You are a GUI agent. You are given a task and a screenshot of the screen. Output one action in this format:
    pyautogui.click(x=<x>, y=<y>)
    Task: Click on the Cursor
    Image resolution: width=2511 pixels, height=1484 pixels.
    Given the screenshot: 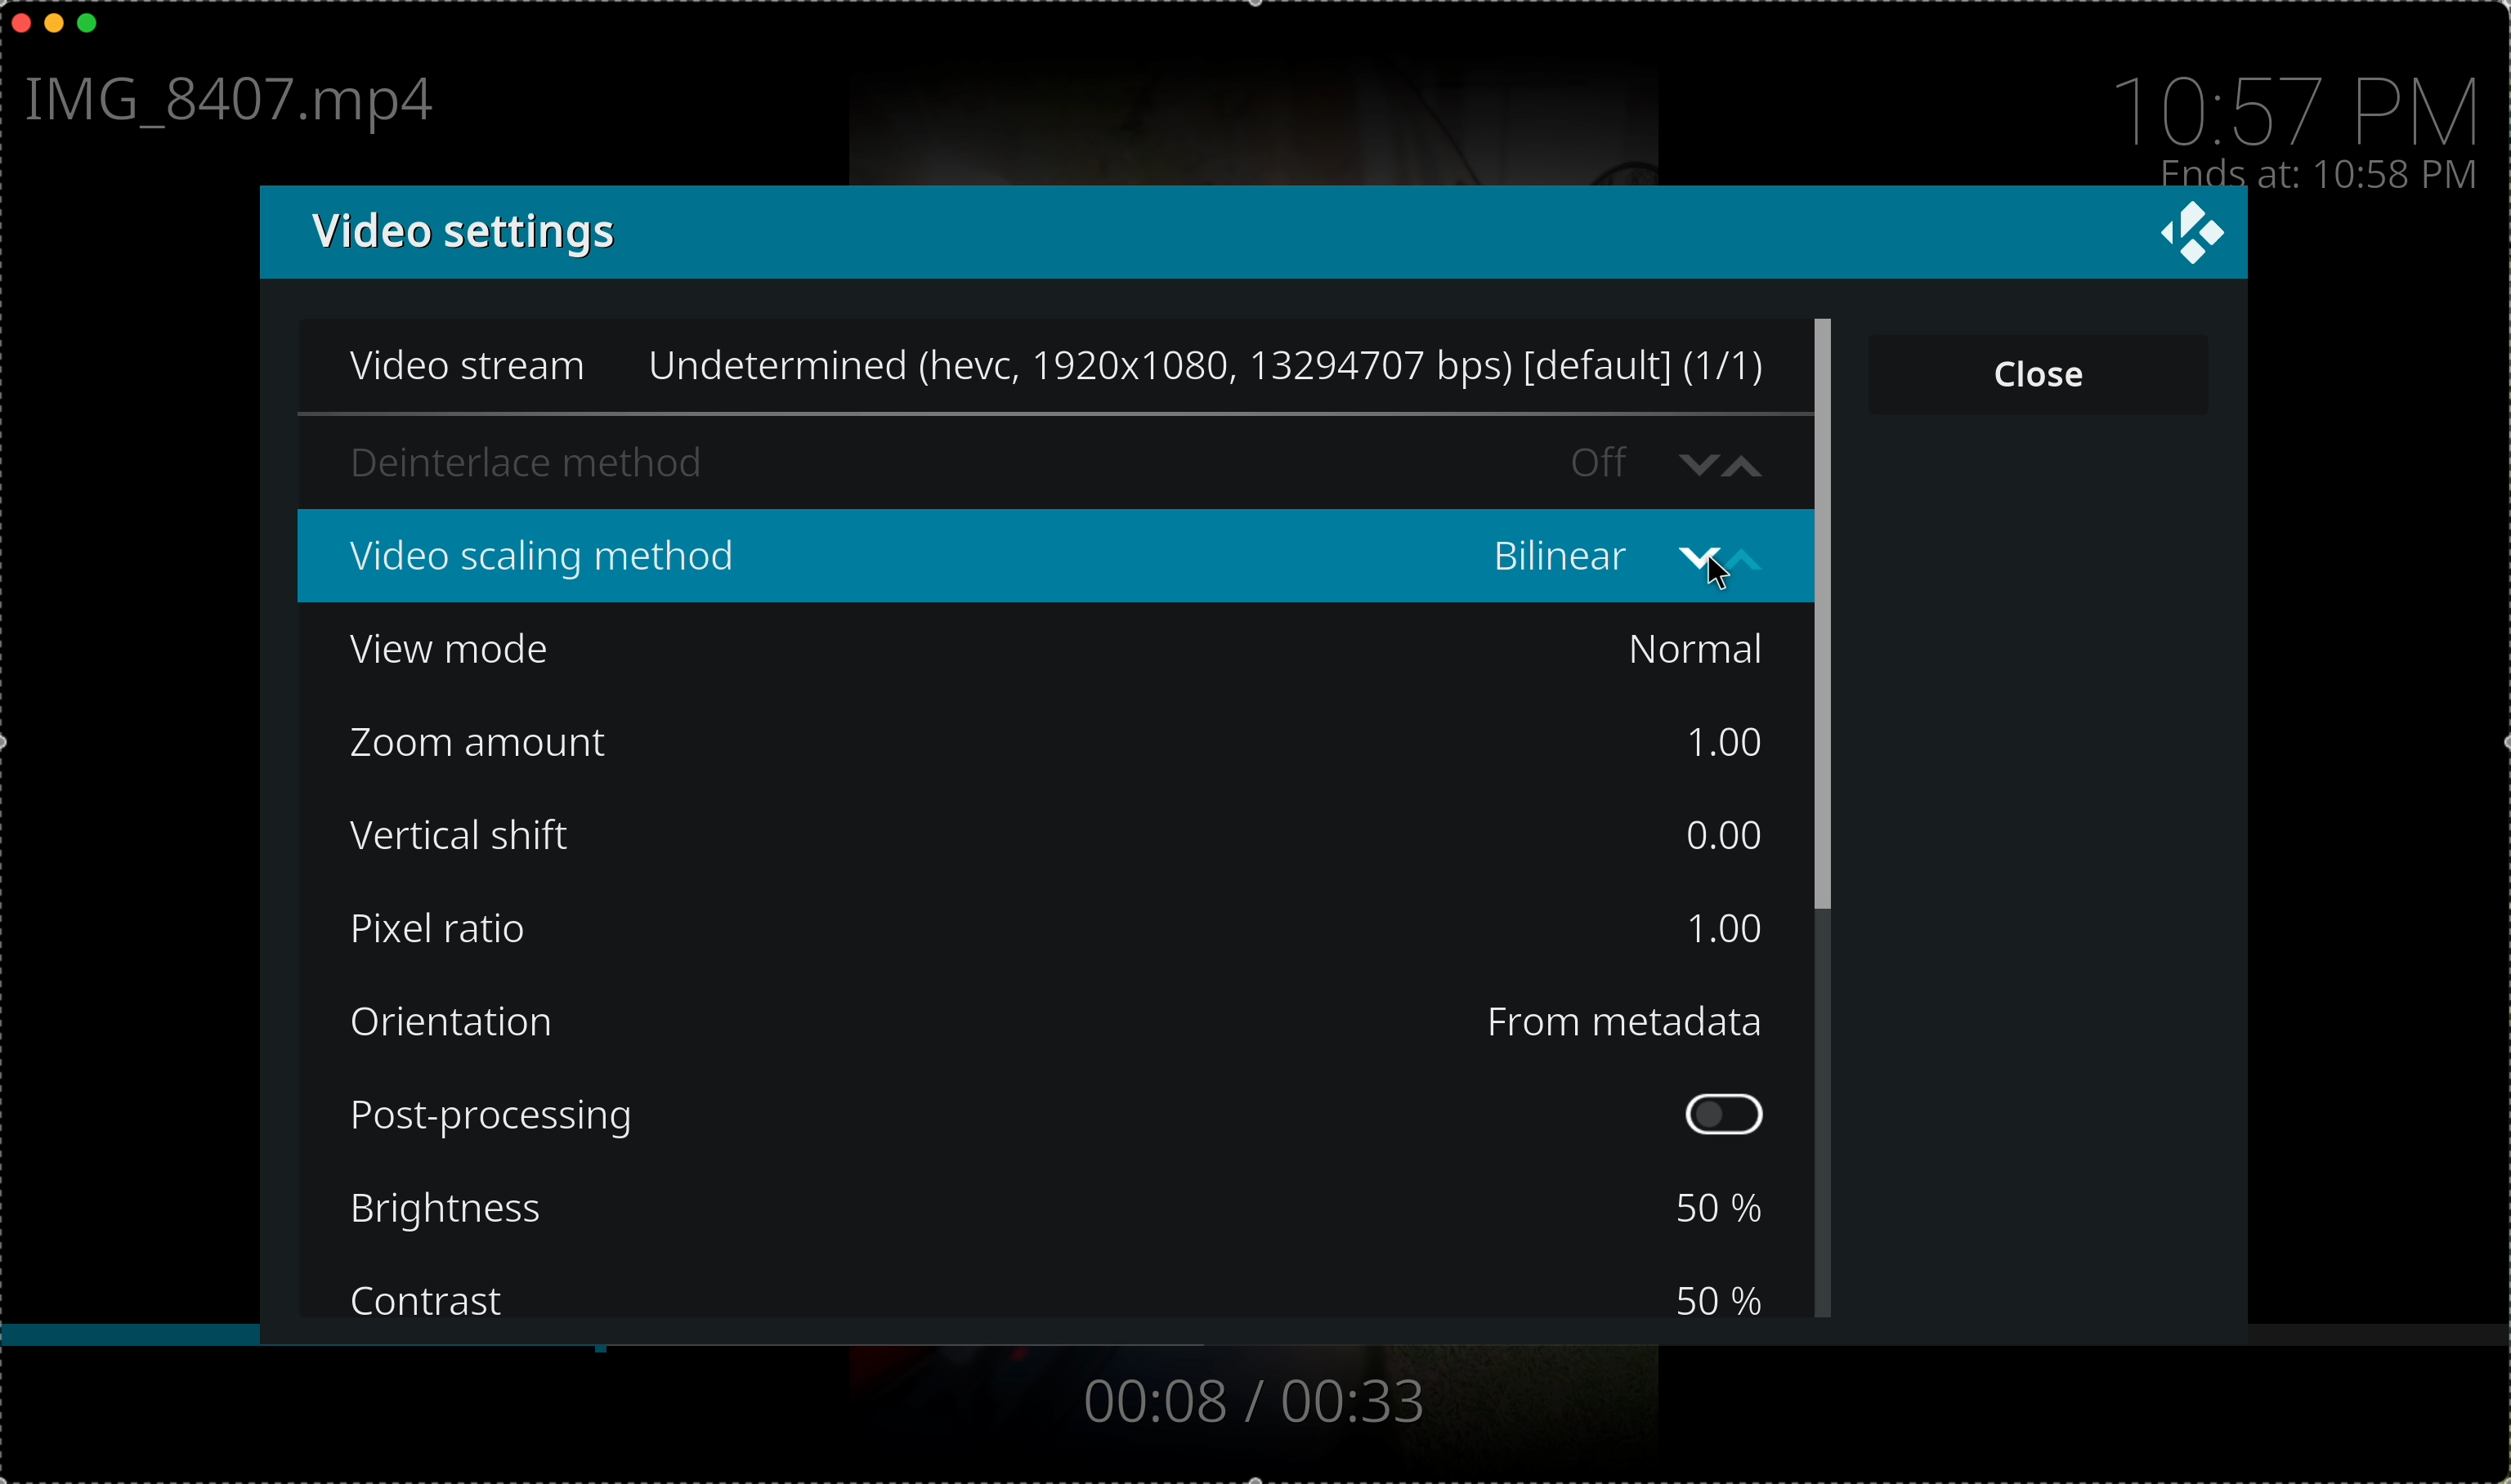 What is the action you would take?
    pyautogui.click(x=1724, y=575)
    